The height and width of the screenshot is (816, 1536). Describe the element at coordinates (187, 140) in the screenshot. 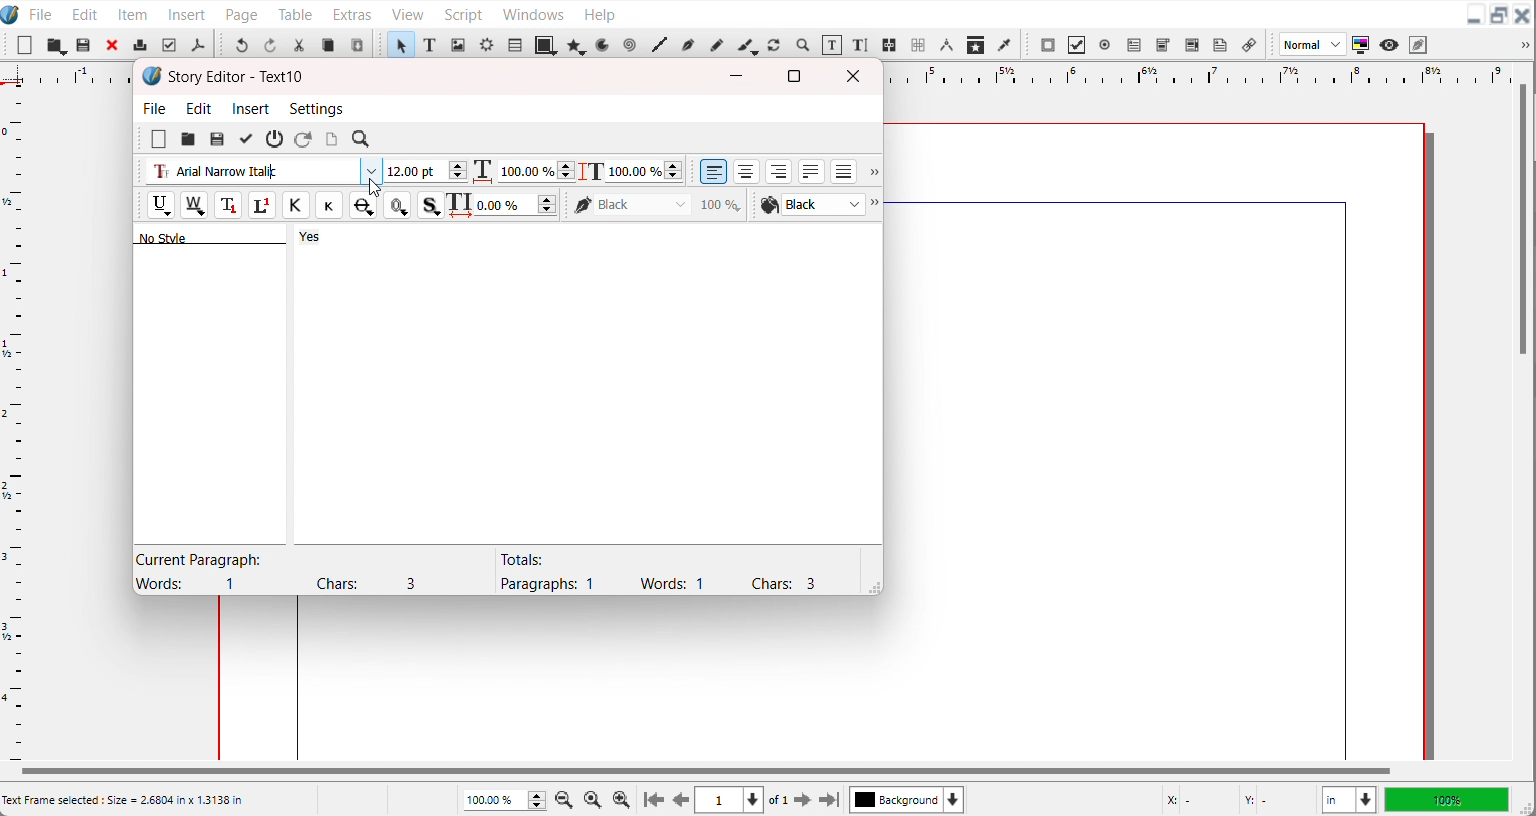

I see `open` at that location.